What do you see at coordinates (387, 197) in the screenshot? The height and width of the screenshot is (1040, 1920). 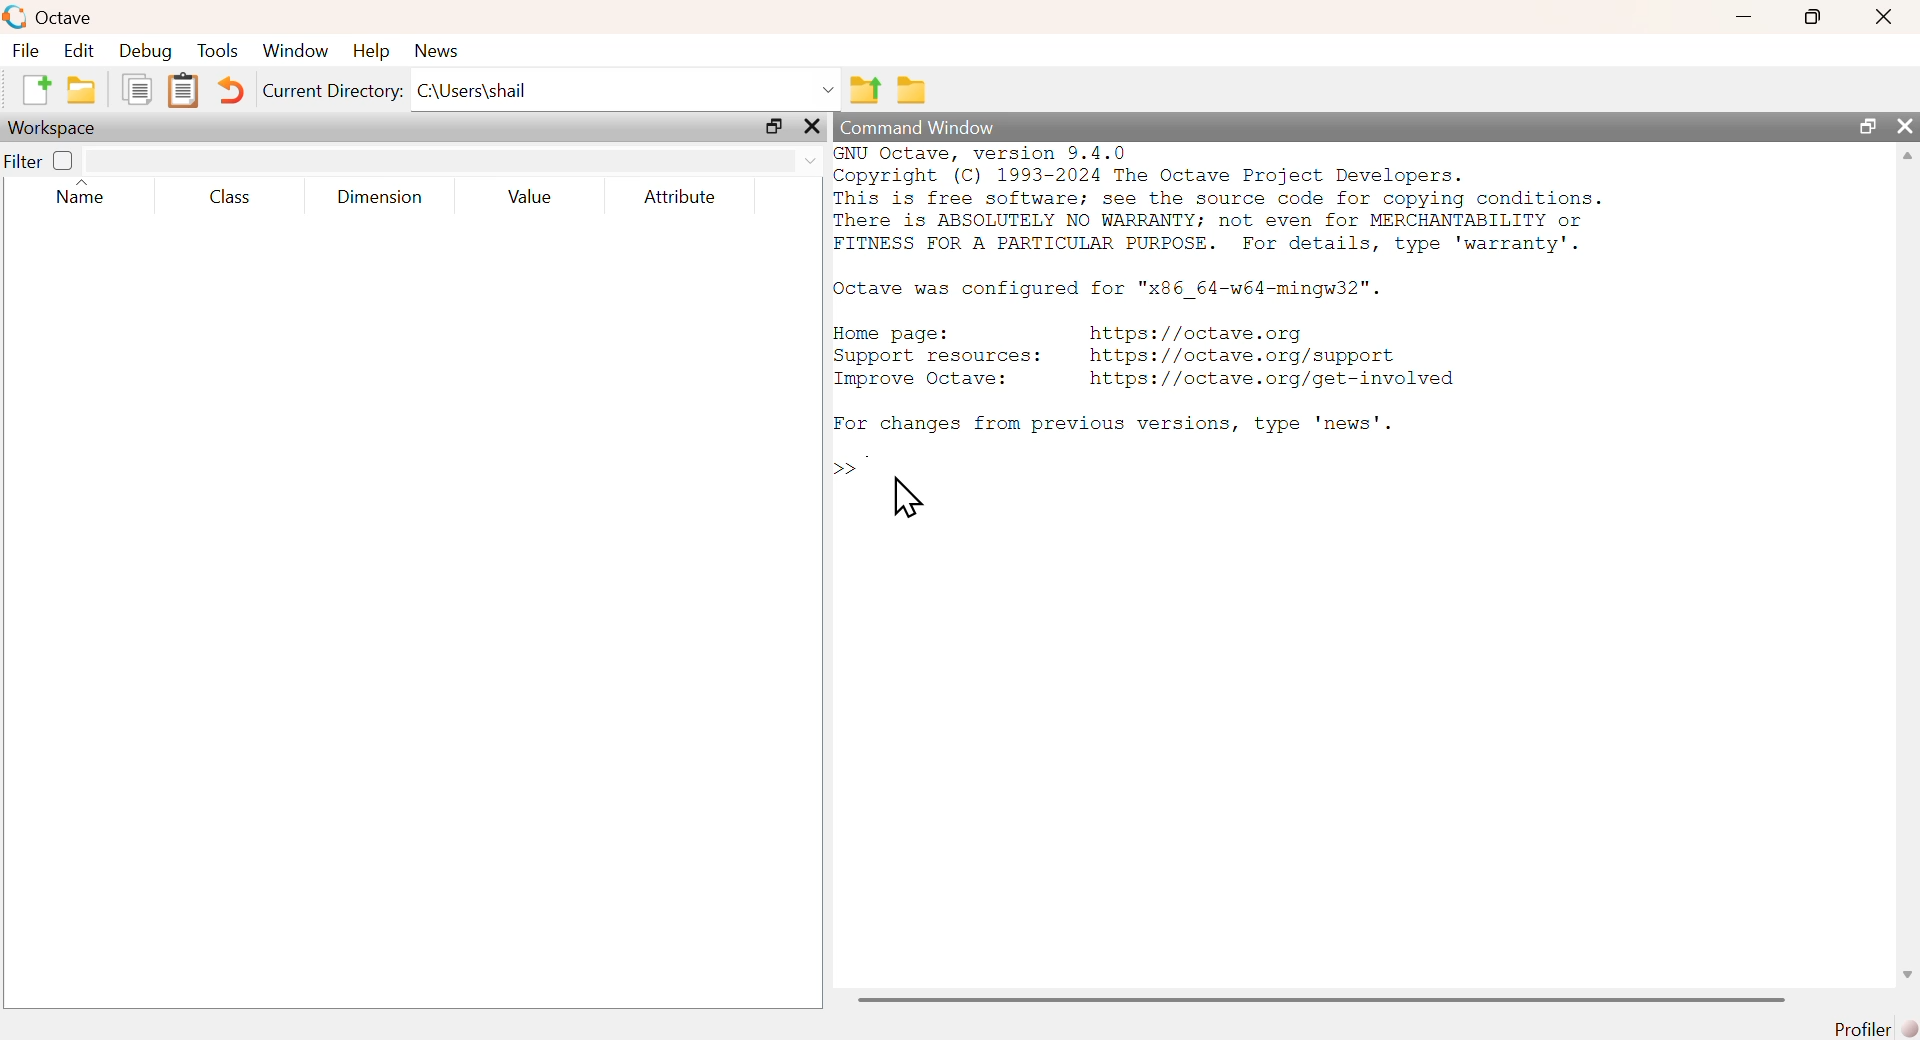 I see `Dimension` at bounding box center [387, 197].